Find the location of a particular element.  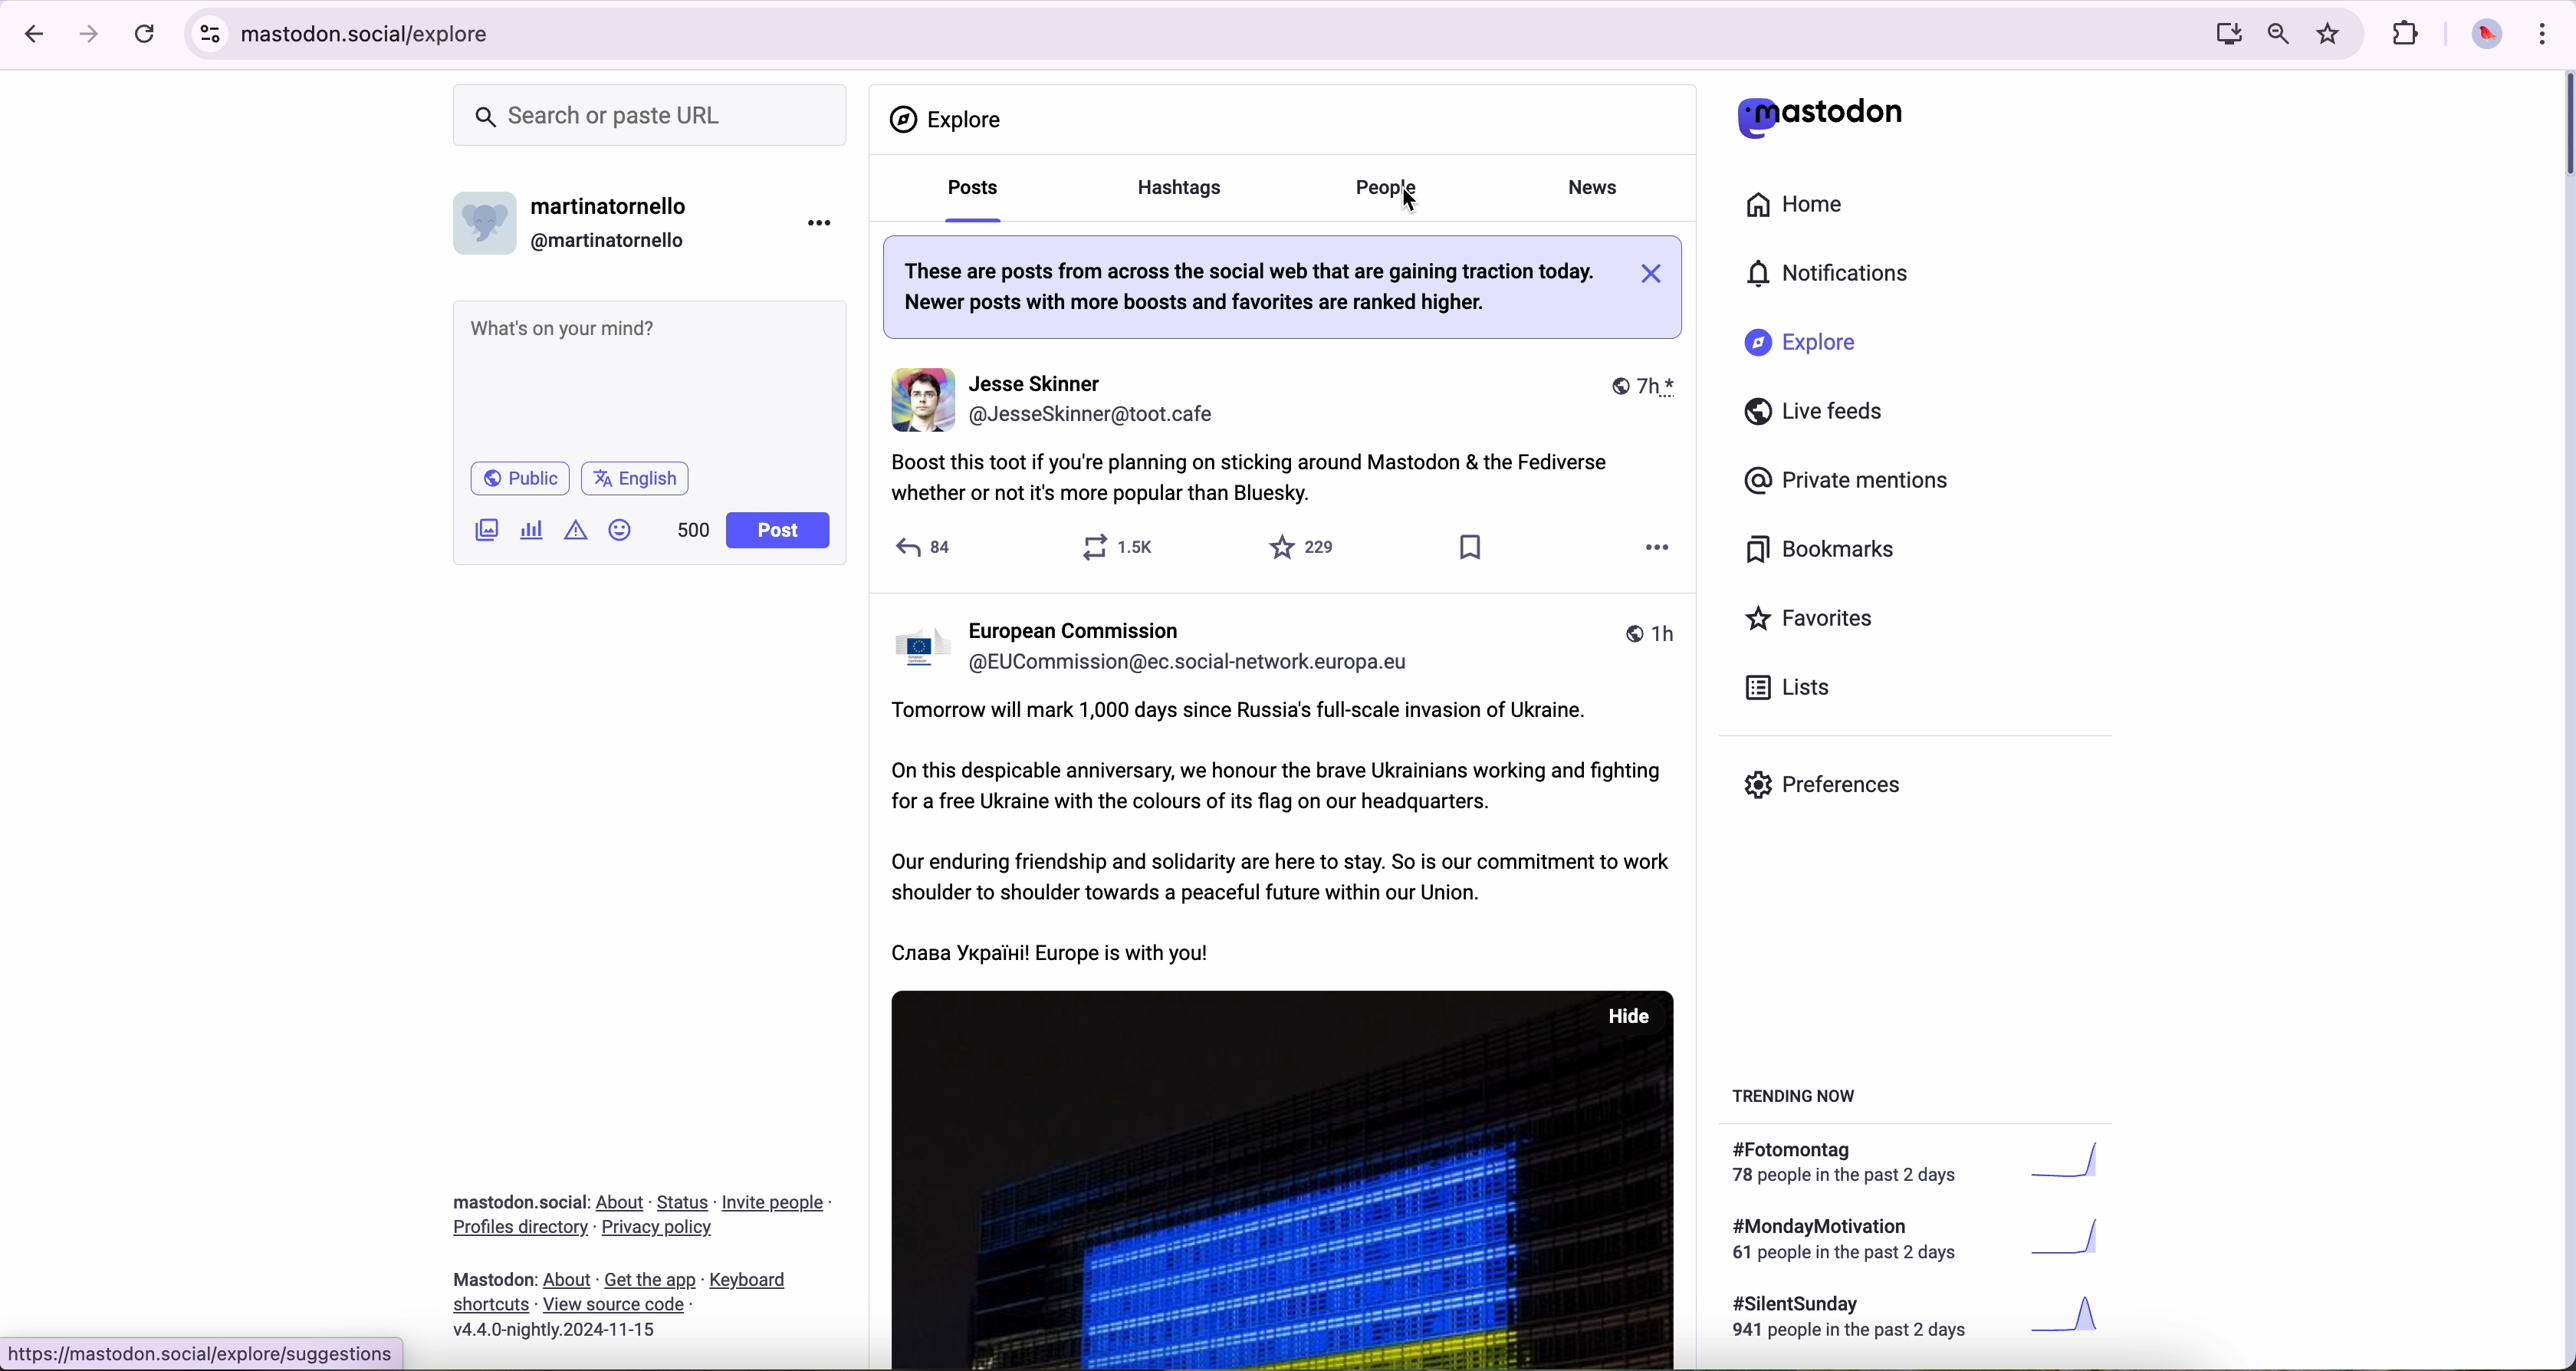

public is located at coordinates (518, 478).